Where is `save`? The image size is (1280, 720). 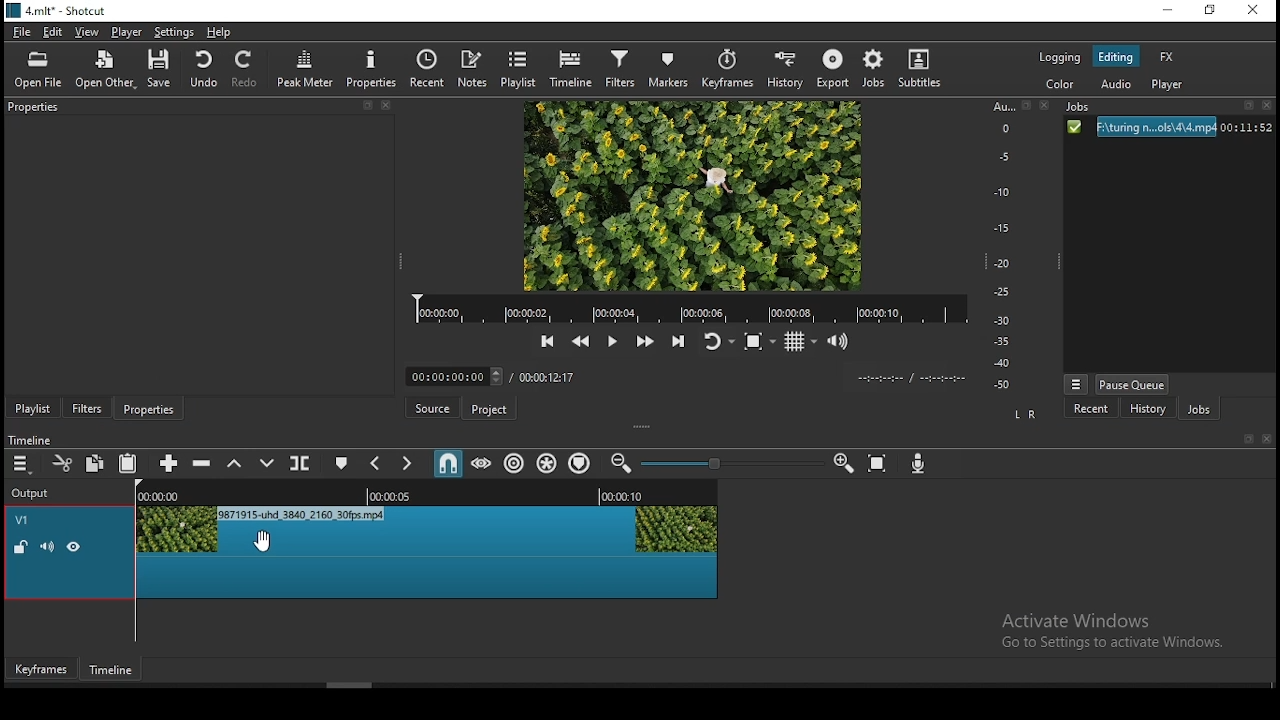 save is located at coordinates (161, 70).